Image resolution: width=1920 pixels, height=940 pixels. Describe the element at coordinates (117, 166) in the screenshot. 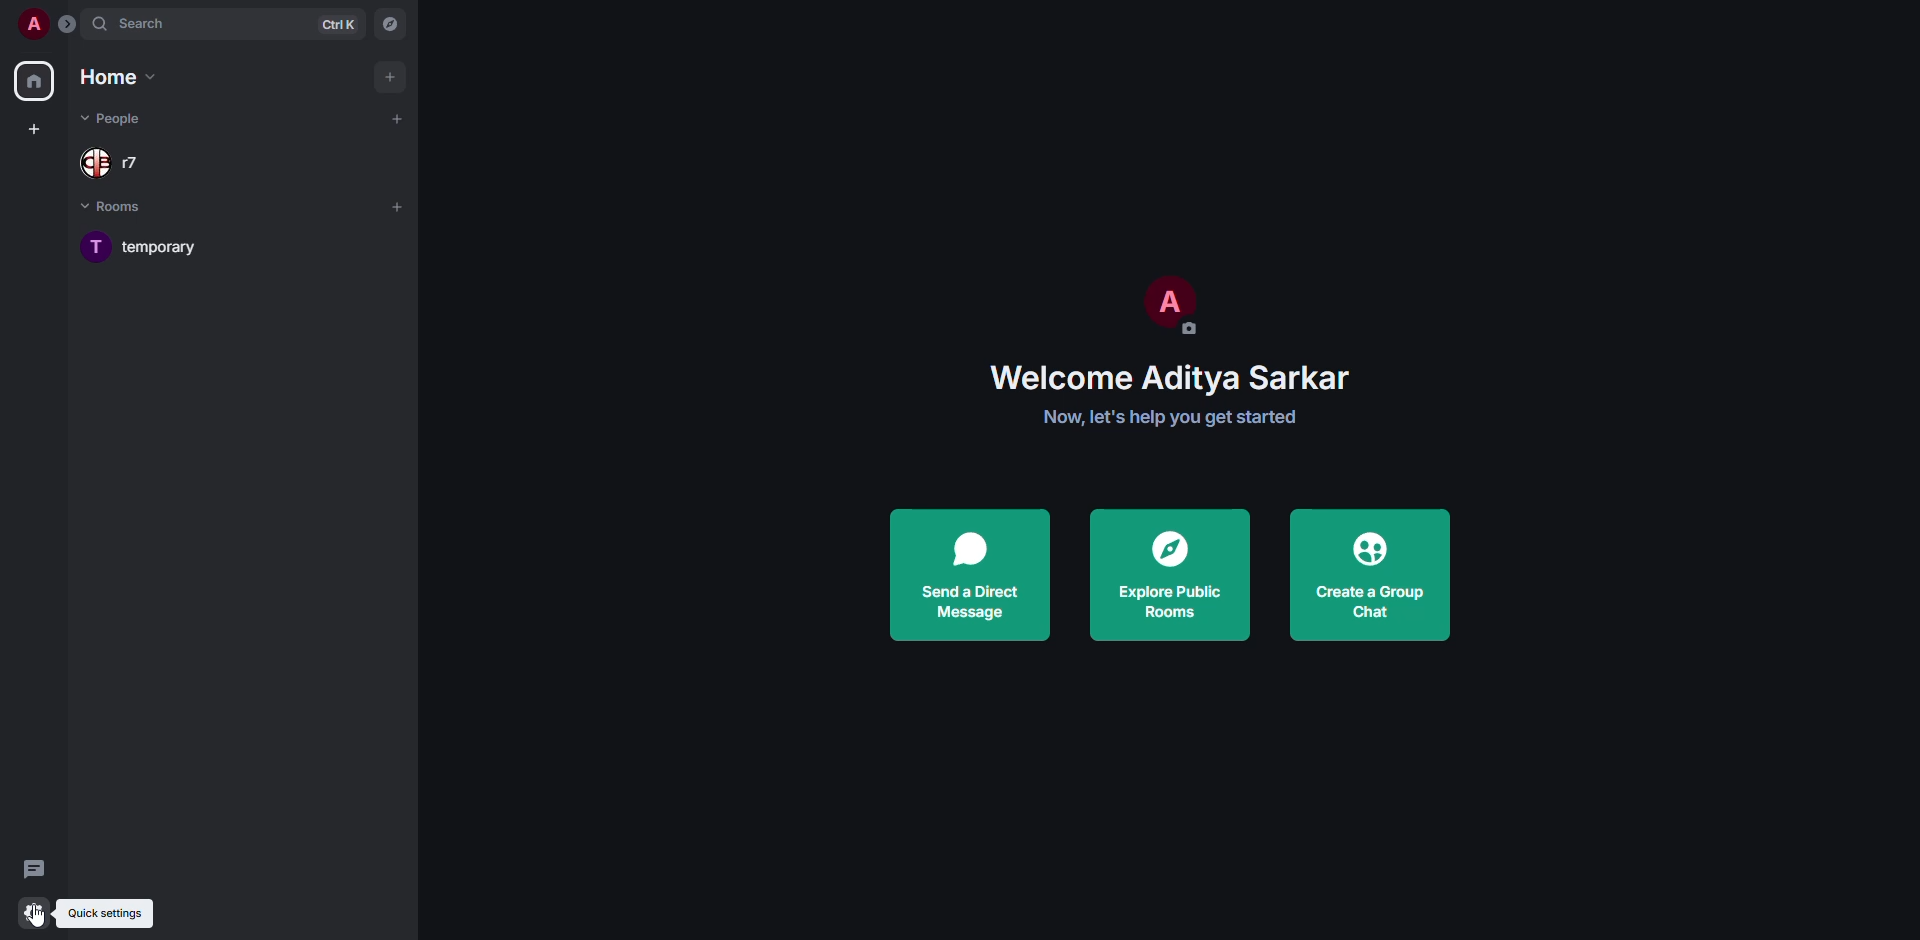

I see `people` at that location.